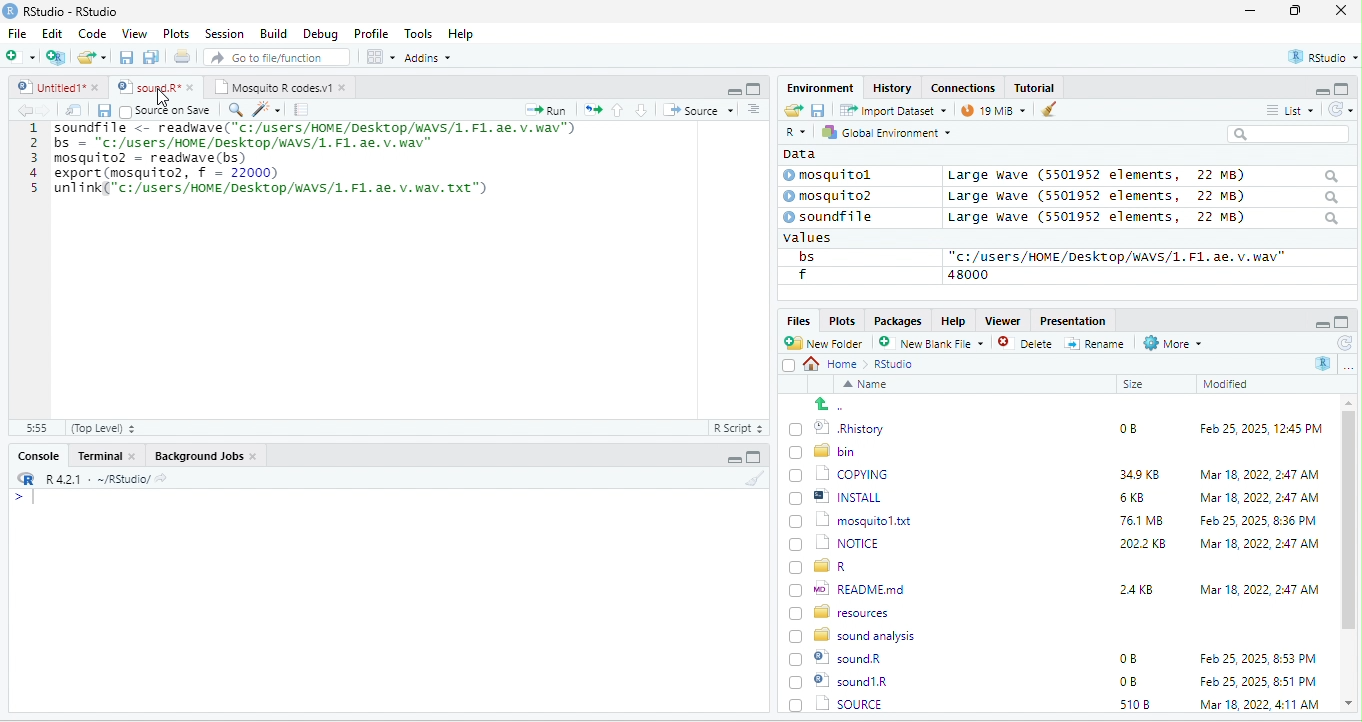 This screenshot has width=1362, height=722. What do you see at coordinates (1341, 12) in the screenshot?
I see `close` at bounding box center [1341, 12].